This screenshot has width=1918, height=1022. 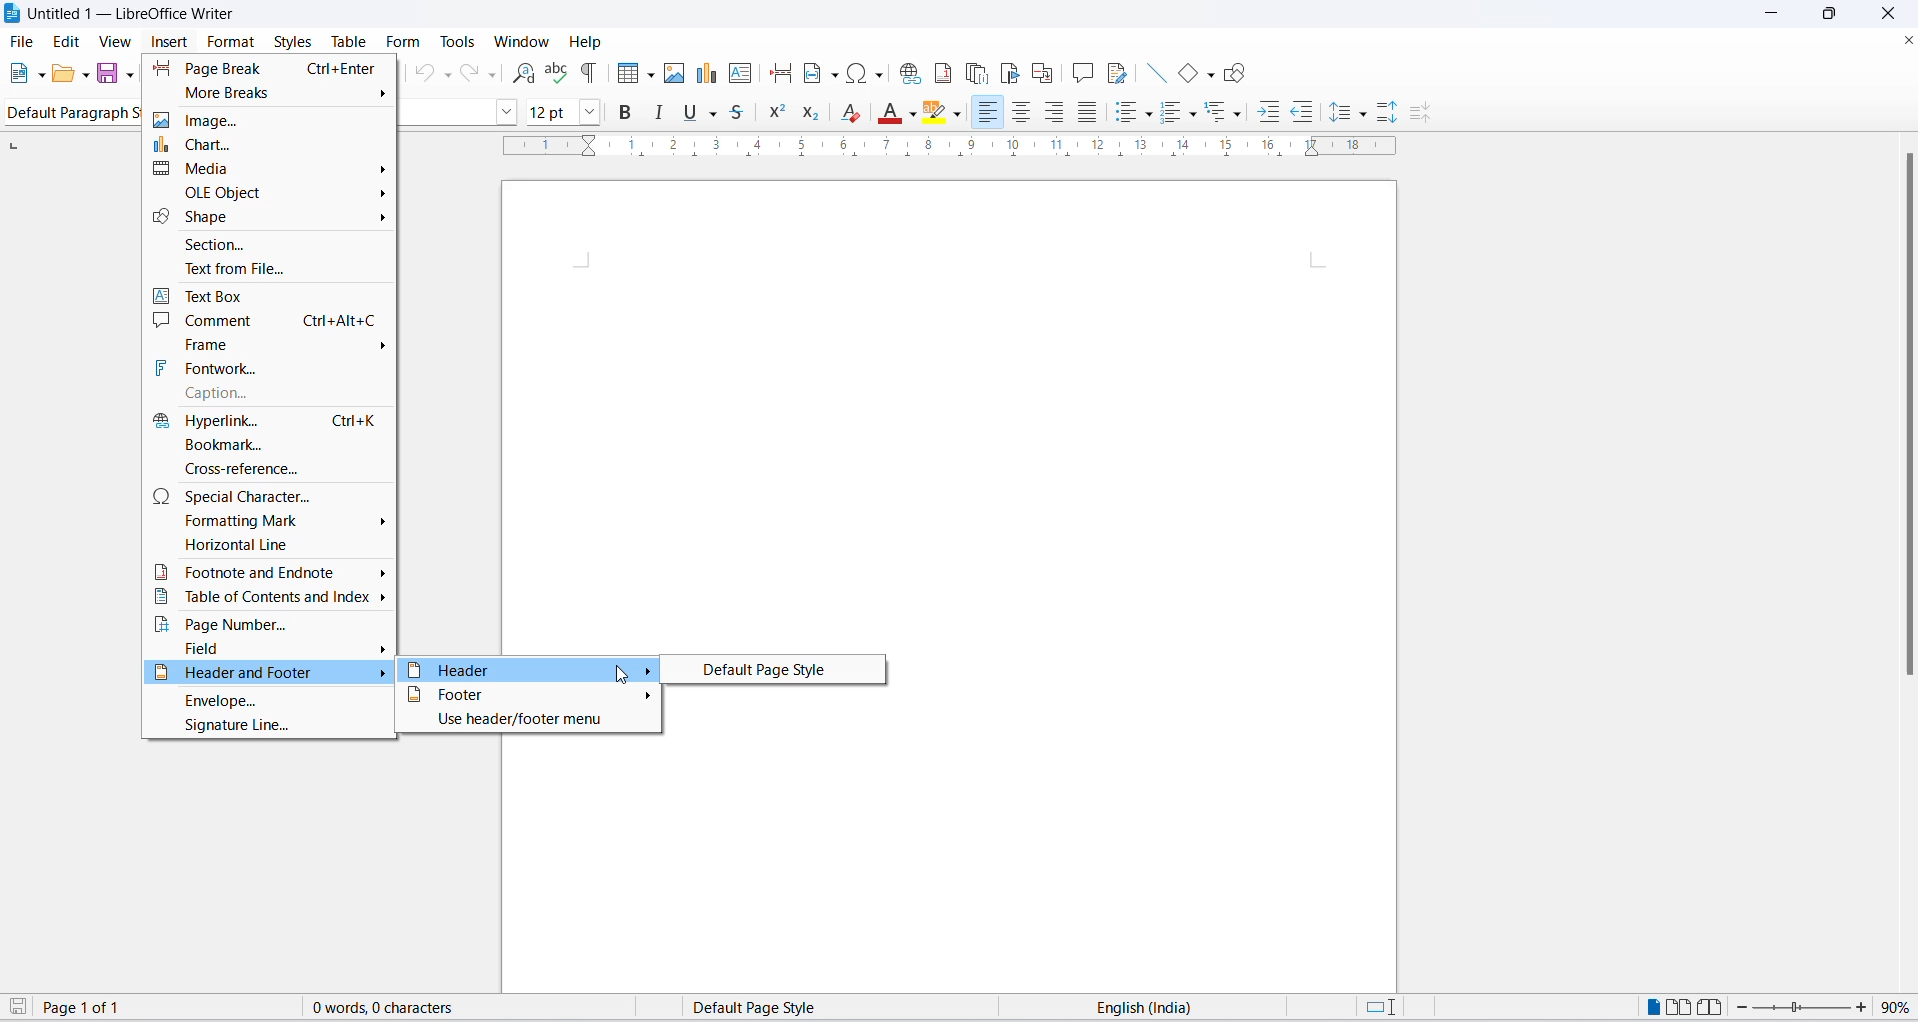 What do you see at coordinates (279, 194) in the screenshot?
I see `OLE OBJECTS` at bounding box center [279, 194].